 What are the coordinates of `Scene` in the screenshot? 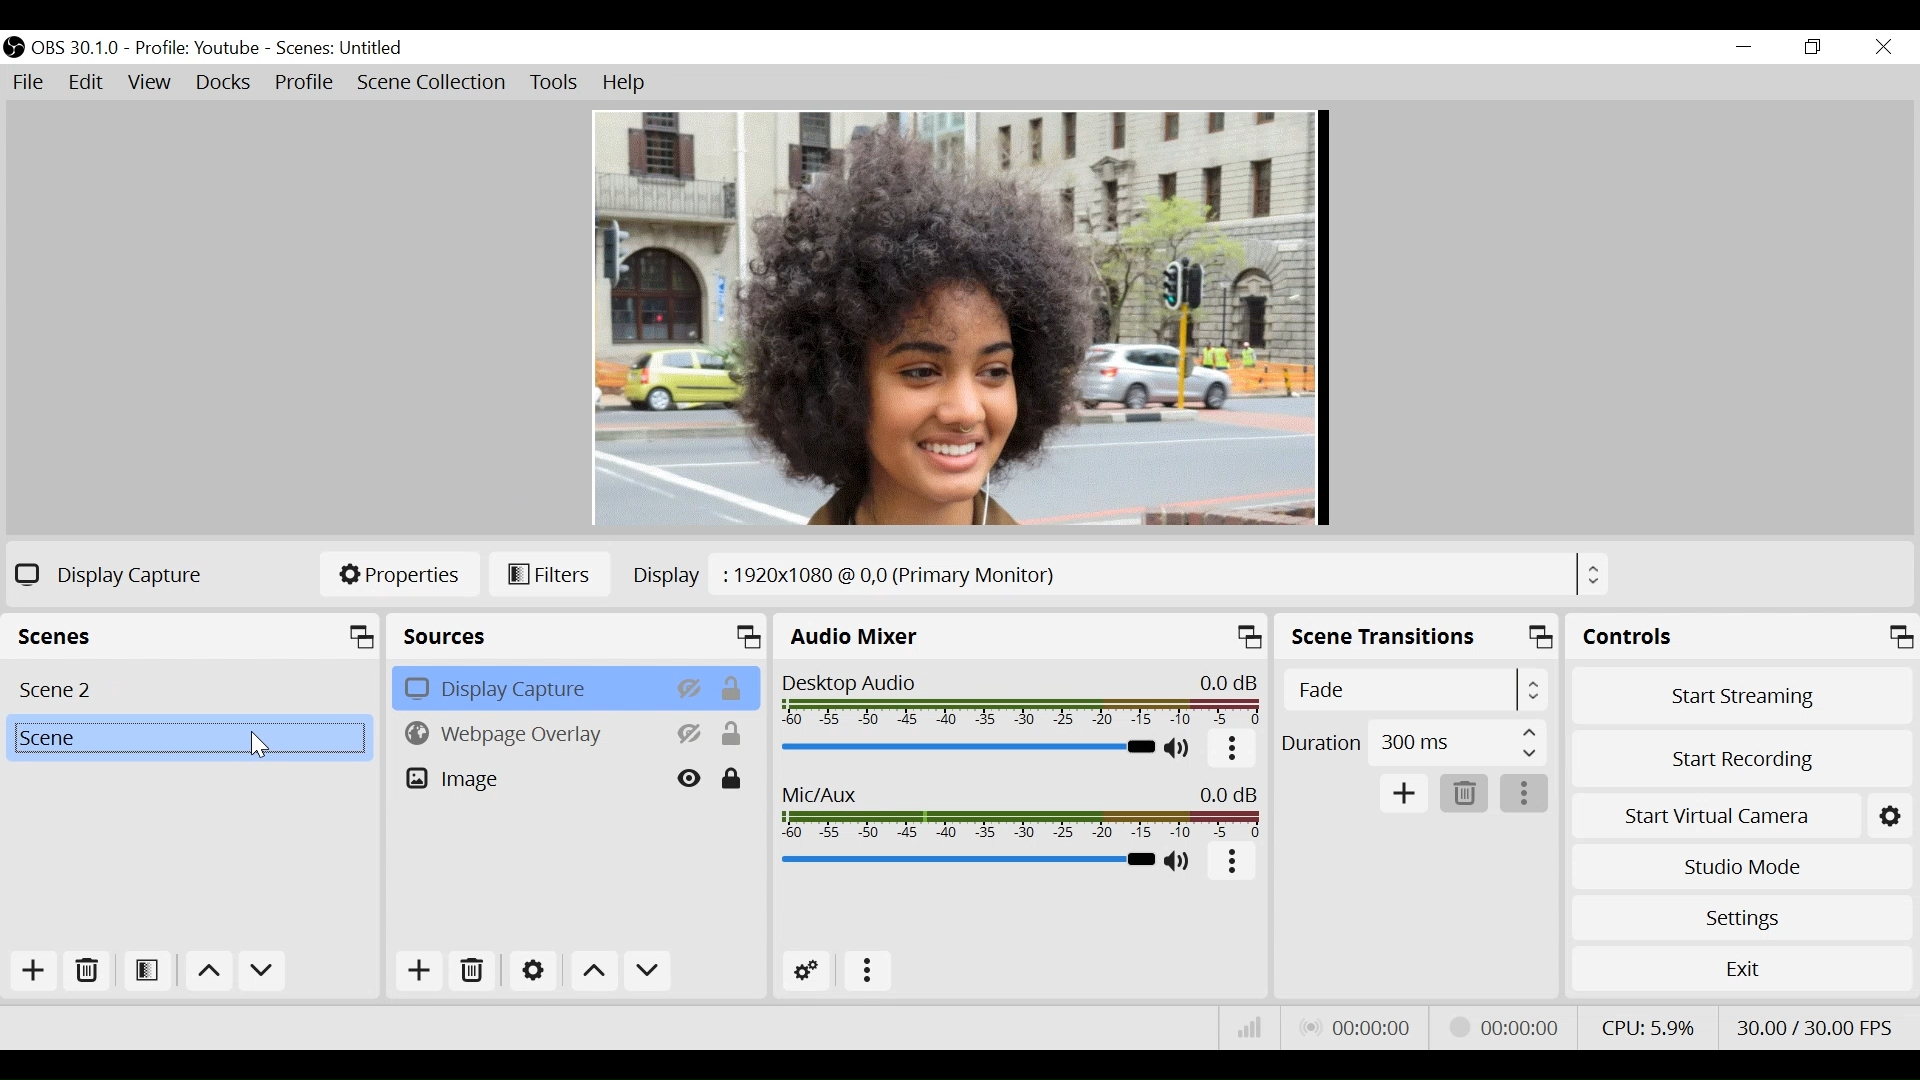 It's located at (195, 634).